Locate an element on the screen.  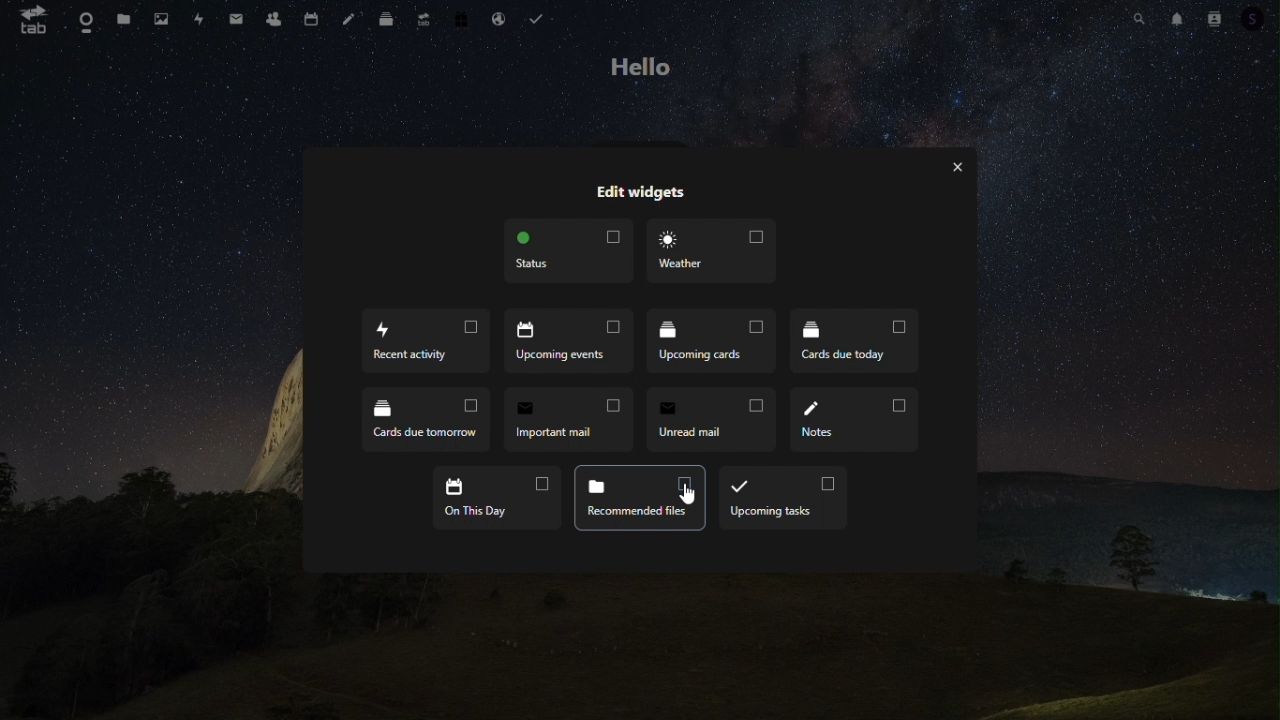
Cursor is located at coordinates (689, 495).